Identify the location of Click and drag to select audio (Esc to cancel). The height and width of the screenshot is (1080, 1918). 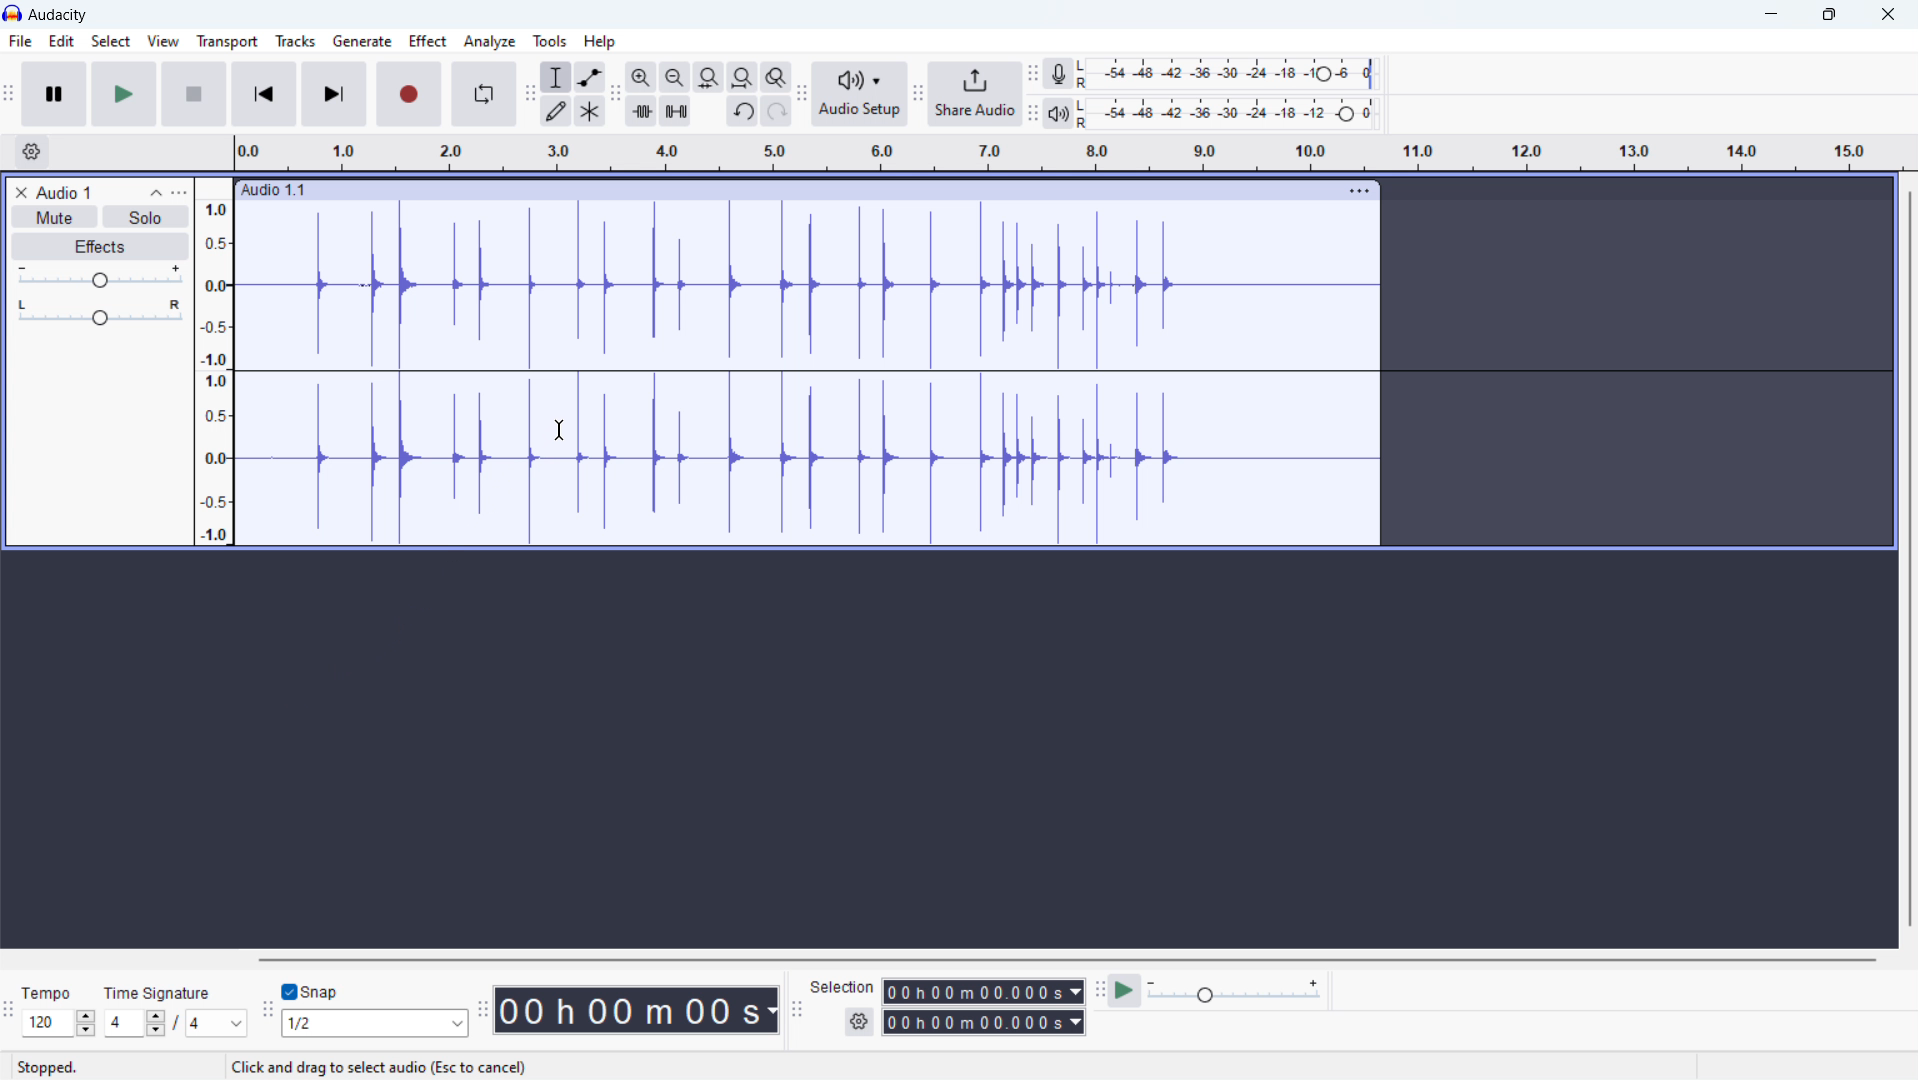
(379, 1067).